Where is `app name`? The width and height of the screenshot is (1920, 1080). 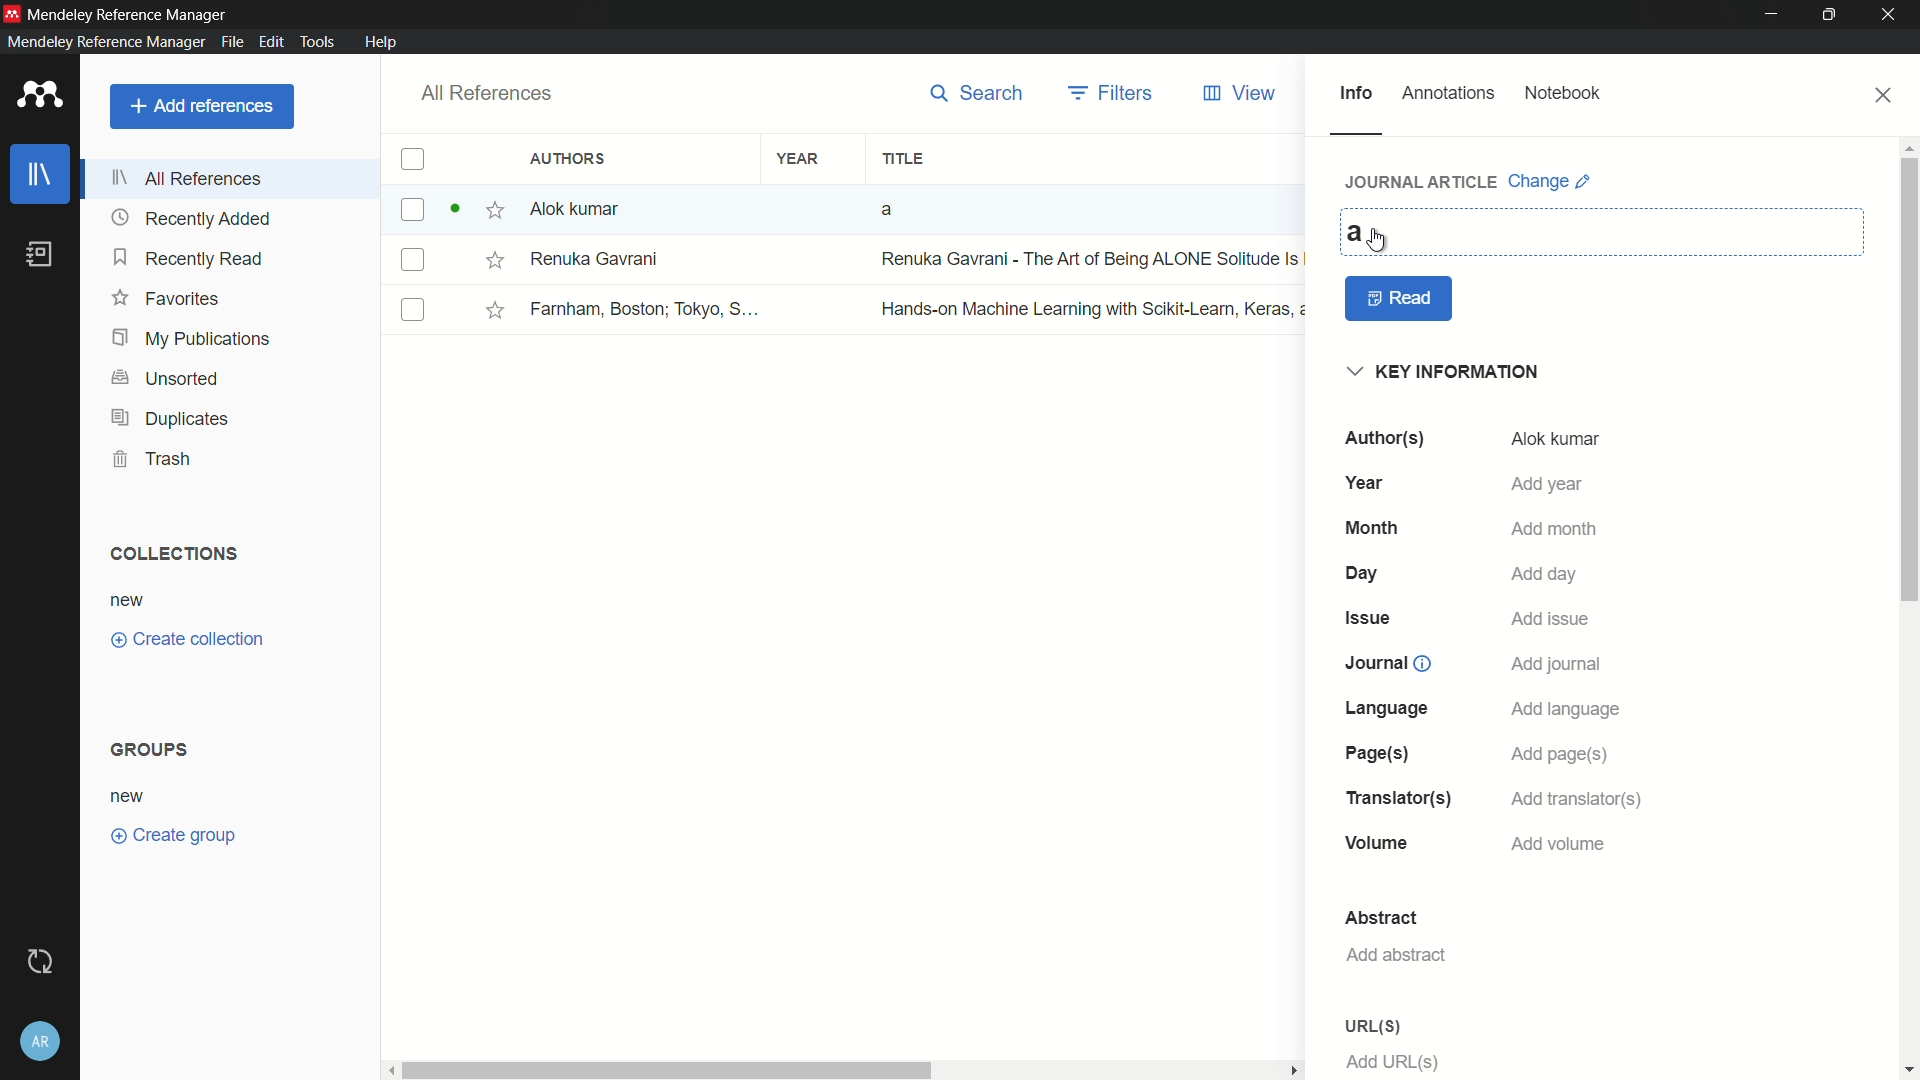
app name is located at coordinates (129, 14).